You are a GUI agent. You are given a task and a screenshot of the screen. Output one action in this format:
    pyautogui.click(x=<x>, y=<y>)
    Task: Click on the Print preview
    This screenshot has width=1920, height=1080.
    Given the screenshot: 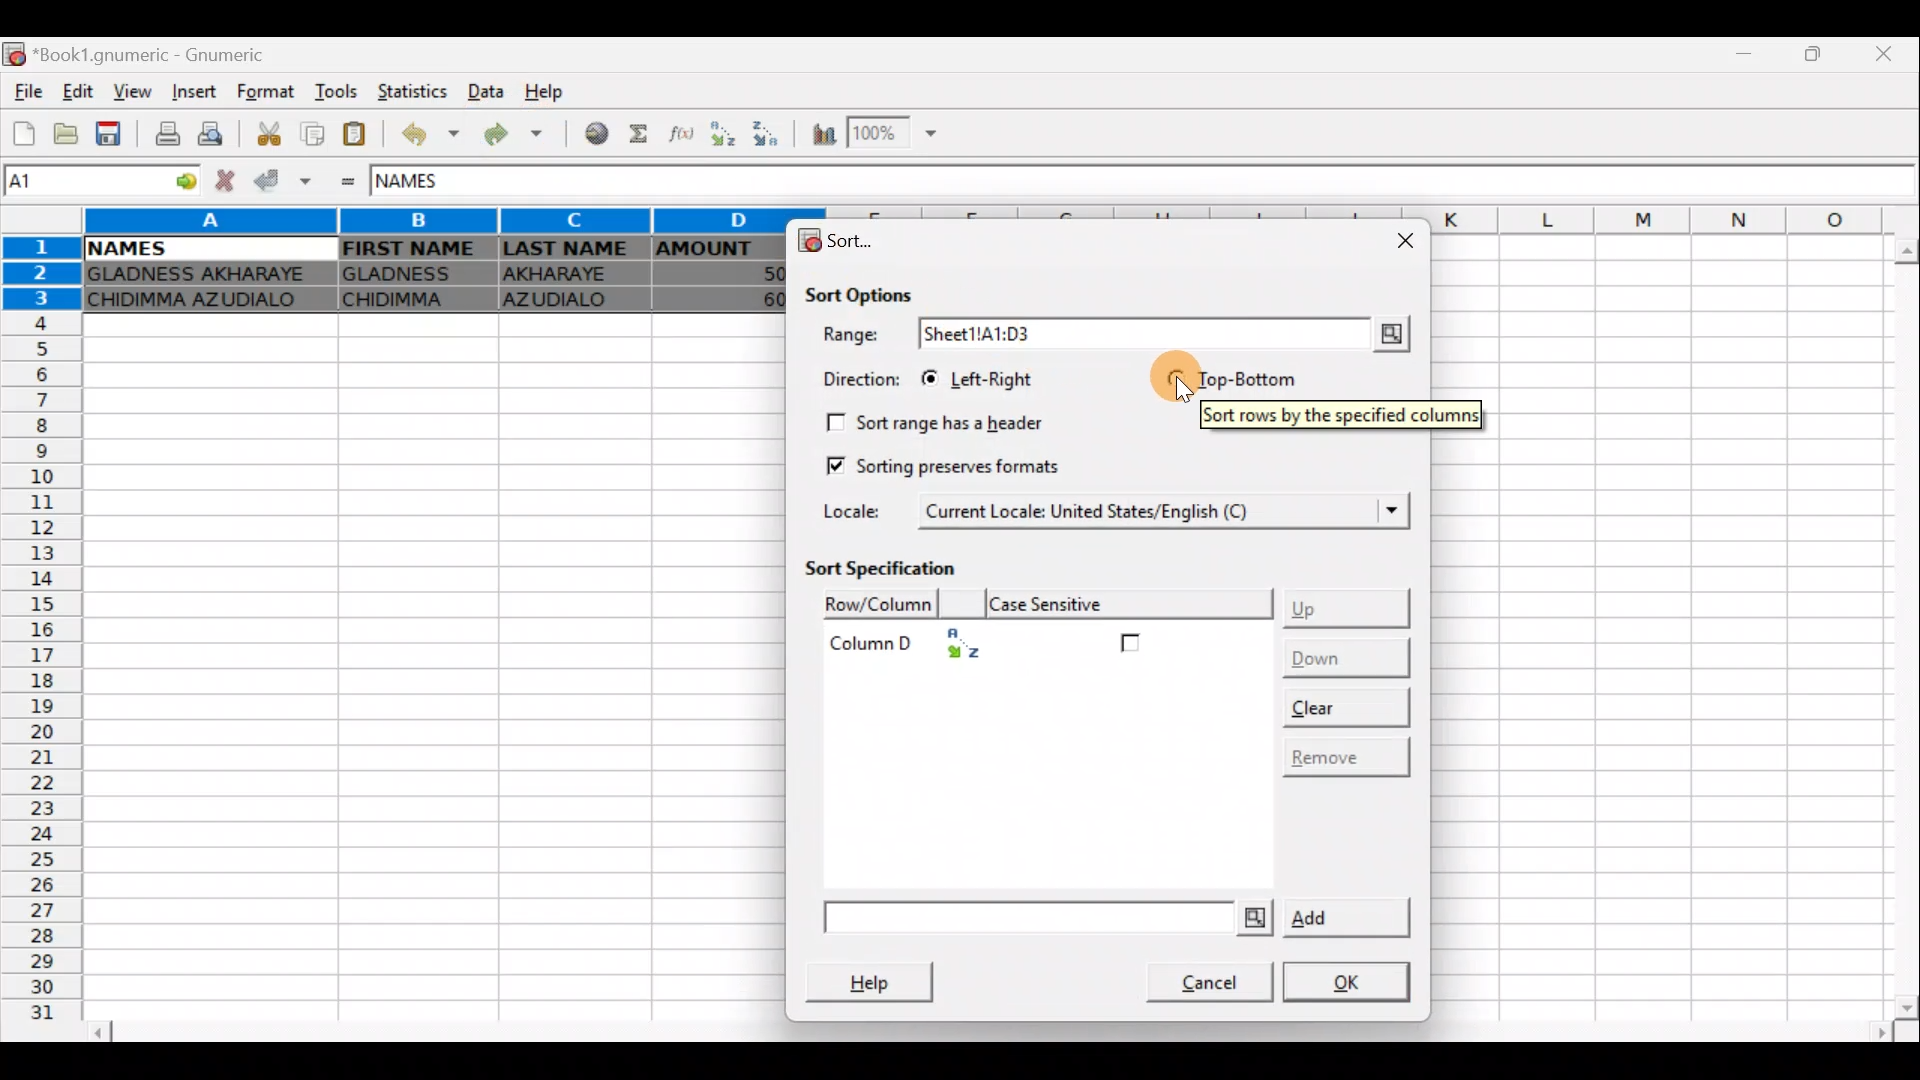 What is the action you would take?
    pyautogui.click(x=215, y=132)
    